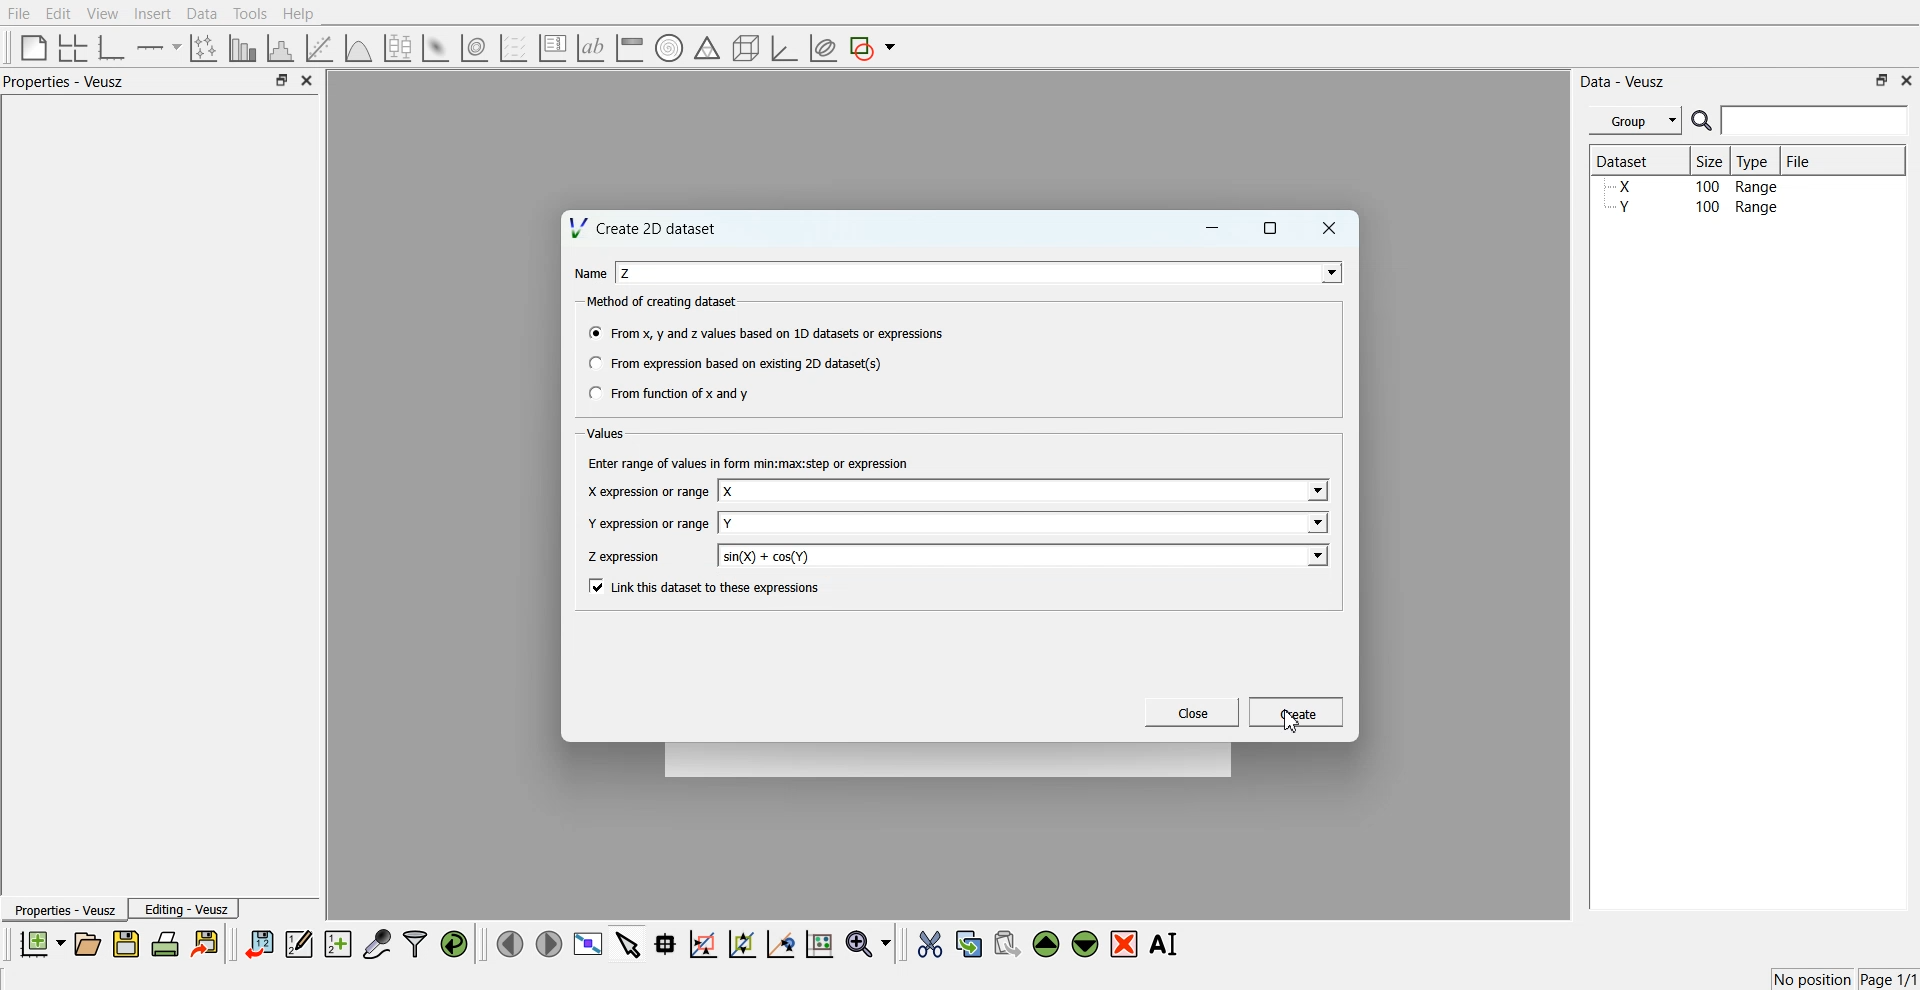 The width and height of the screenshot is (1920, 990). What do you see at coordinates (630, 47) in the screenshot?
I see `Image color bar` at bounding box center [630, 47].